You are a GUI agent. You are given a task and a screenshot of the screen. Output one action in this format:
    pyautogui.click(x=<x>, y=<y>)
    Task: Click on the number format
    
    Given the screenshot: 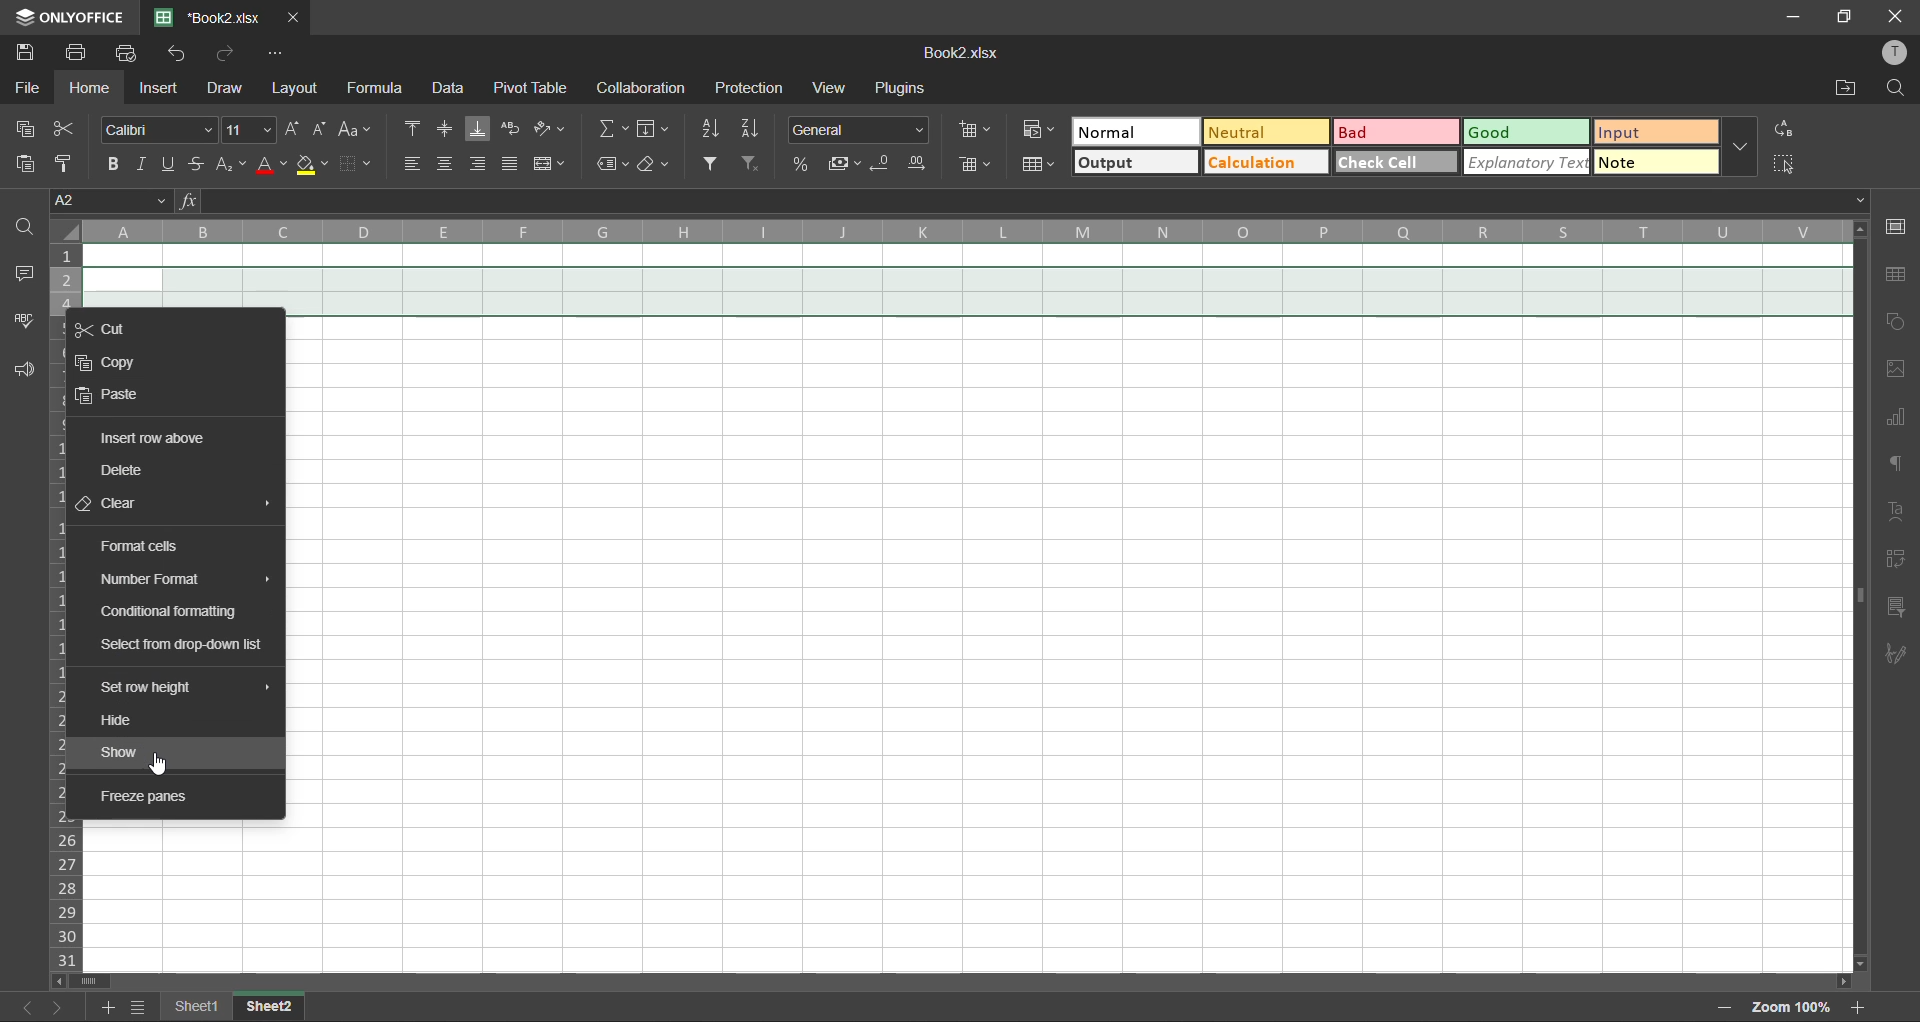 What is the action you would take?
    pyautogui.click(x=863, y=130)
    